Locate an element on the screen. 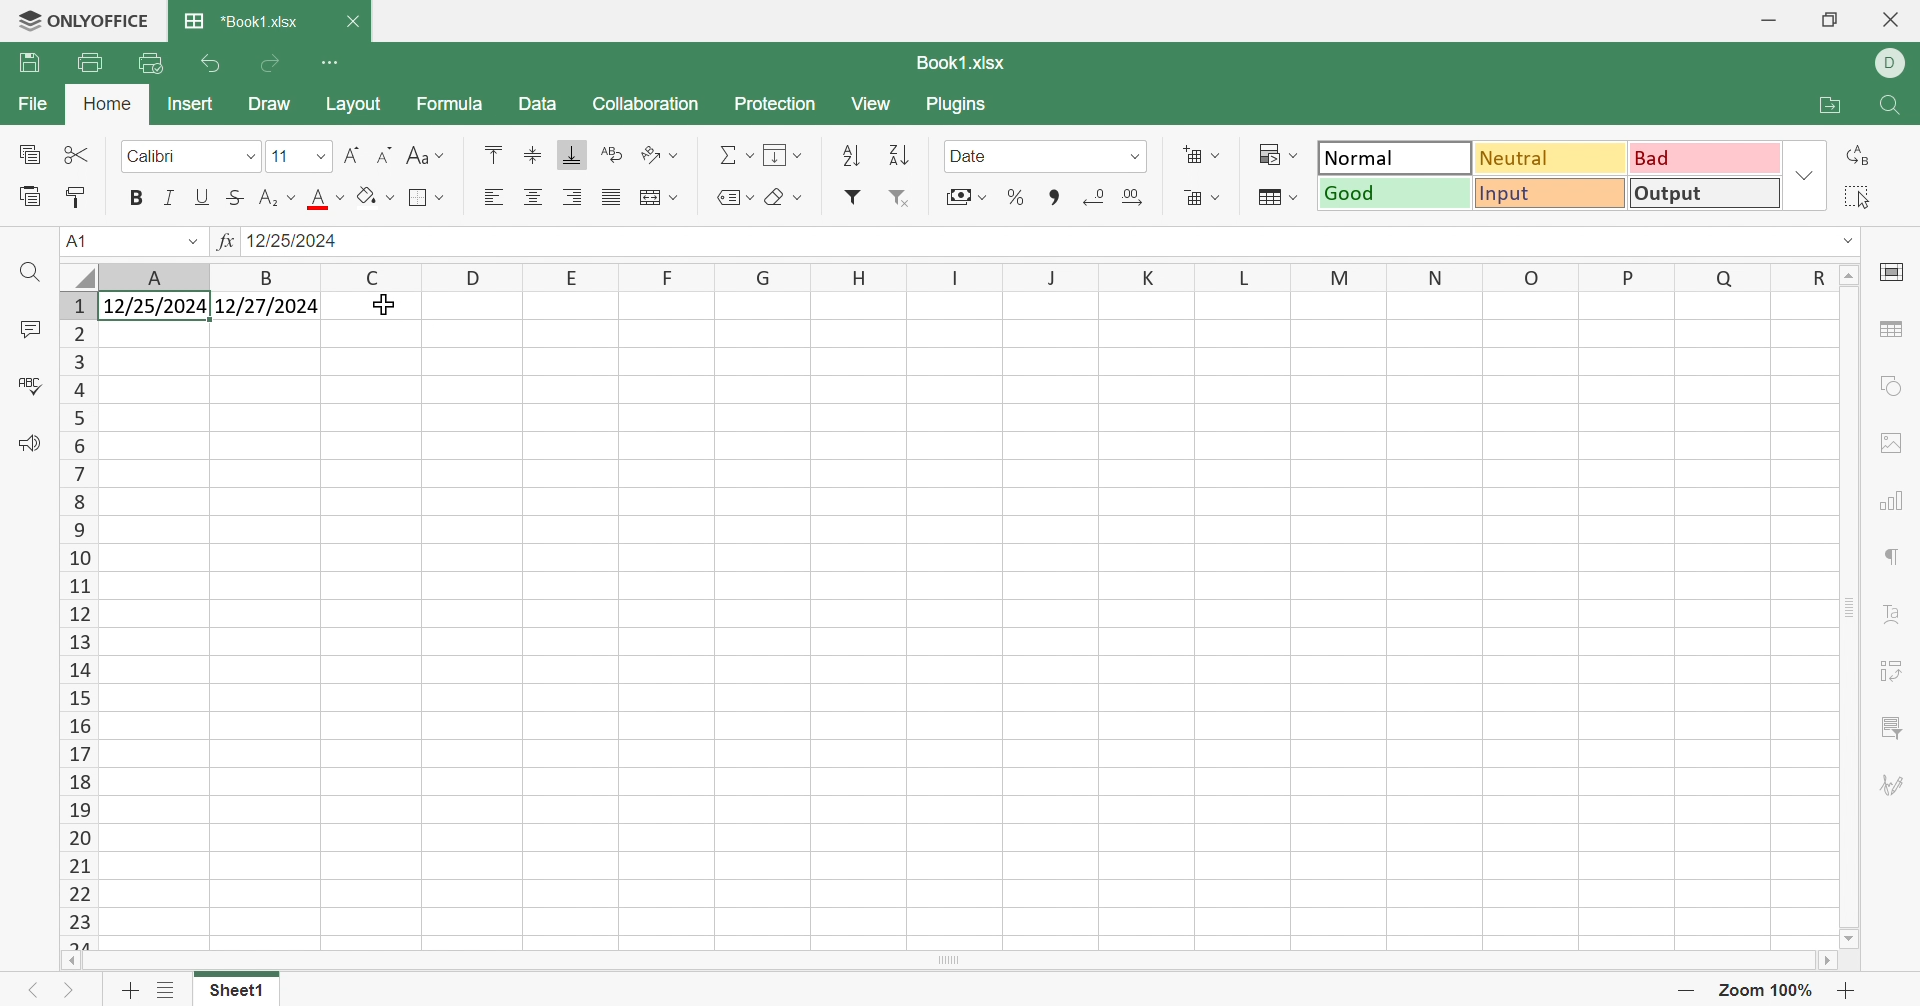 This screenshot has height=1006, width=1920. Output is located at coordinates (1703, 192).